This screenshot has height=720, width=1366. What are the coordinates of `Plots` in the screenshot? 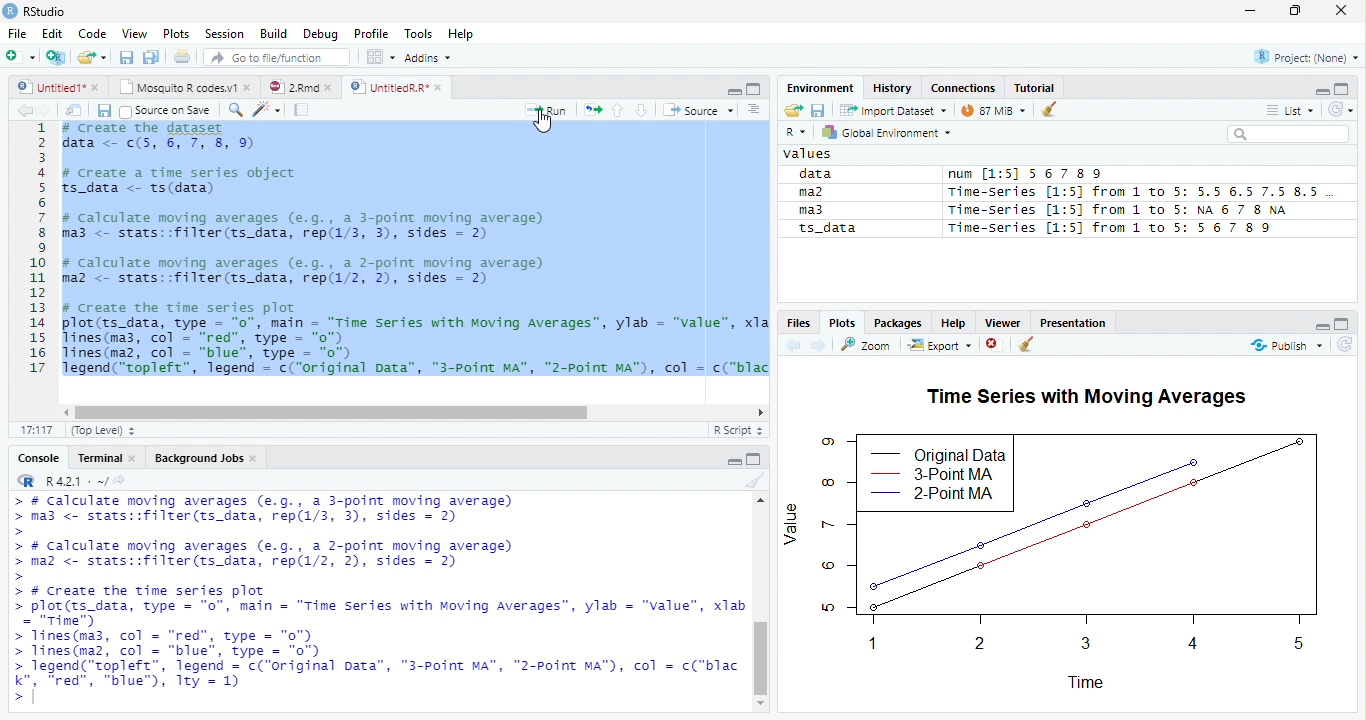 It's located at (840, 325).